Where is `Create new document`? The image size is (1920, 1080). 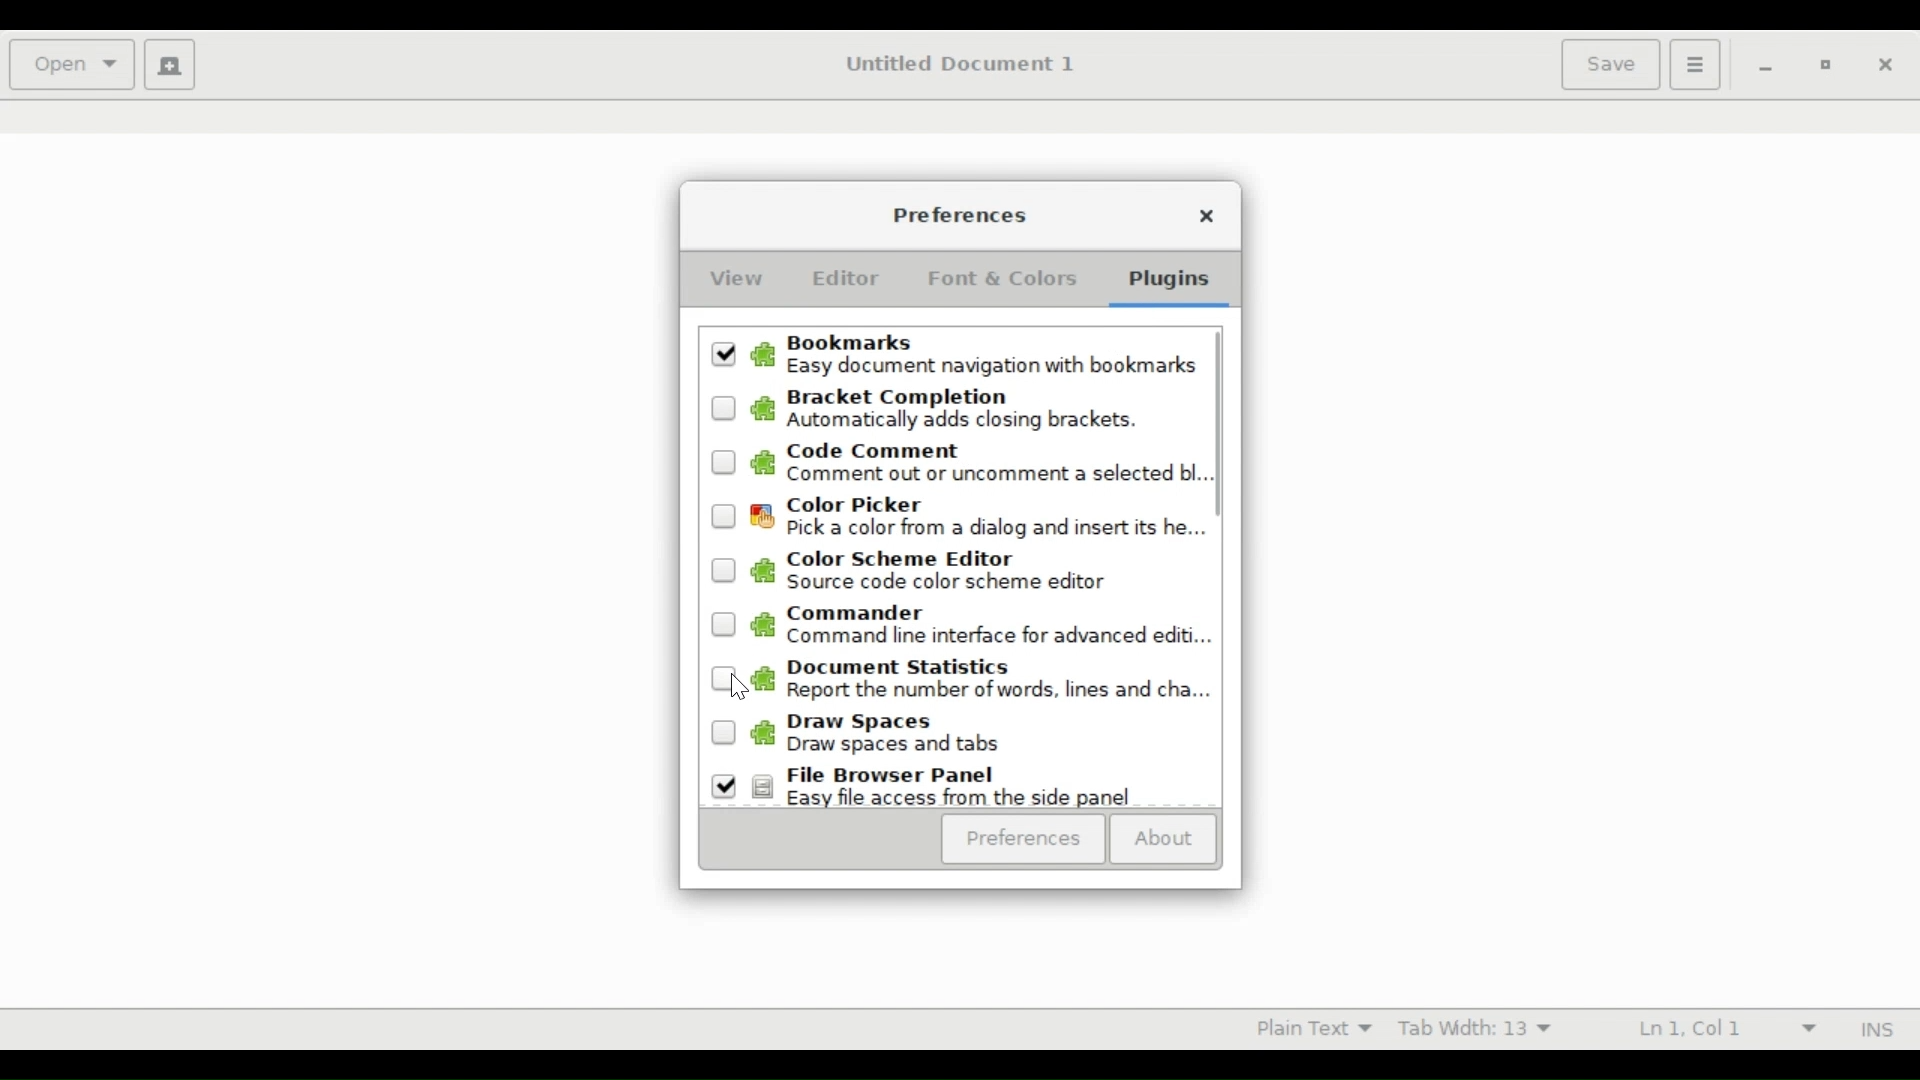
Create new document is located at coordinates (171, 64).